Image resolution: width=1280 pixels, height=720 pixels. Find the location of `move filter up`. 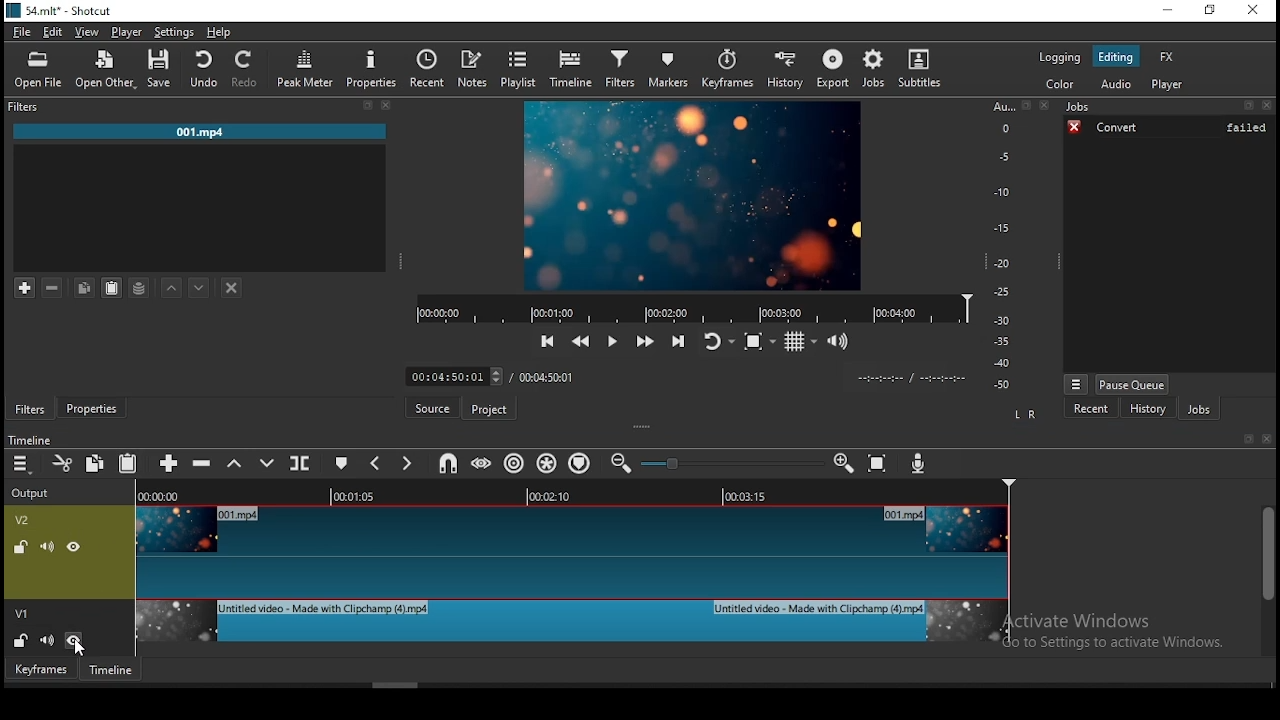

move filter up is located at coordinates (170, 286).